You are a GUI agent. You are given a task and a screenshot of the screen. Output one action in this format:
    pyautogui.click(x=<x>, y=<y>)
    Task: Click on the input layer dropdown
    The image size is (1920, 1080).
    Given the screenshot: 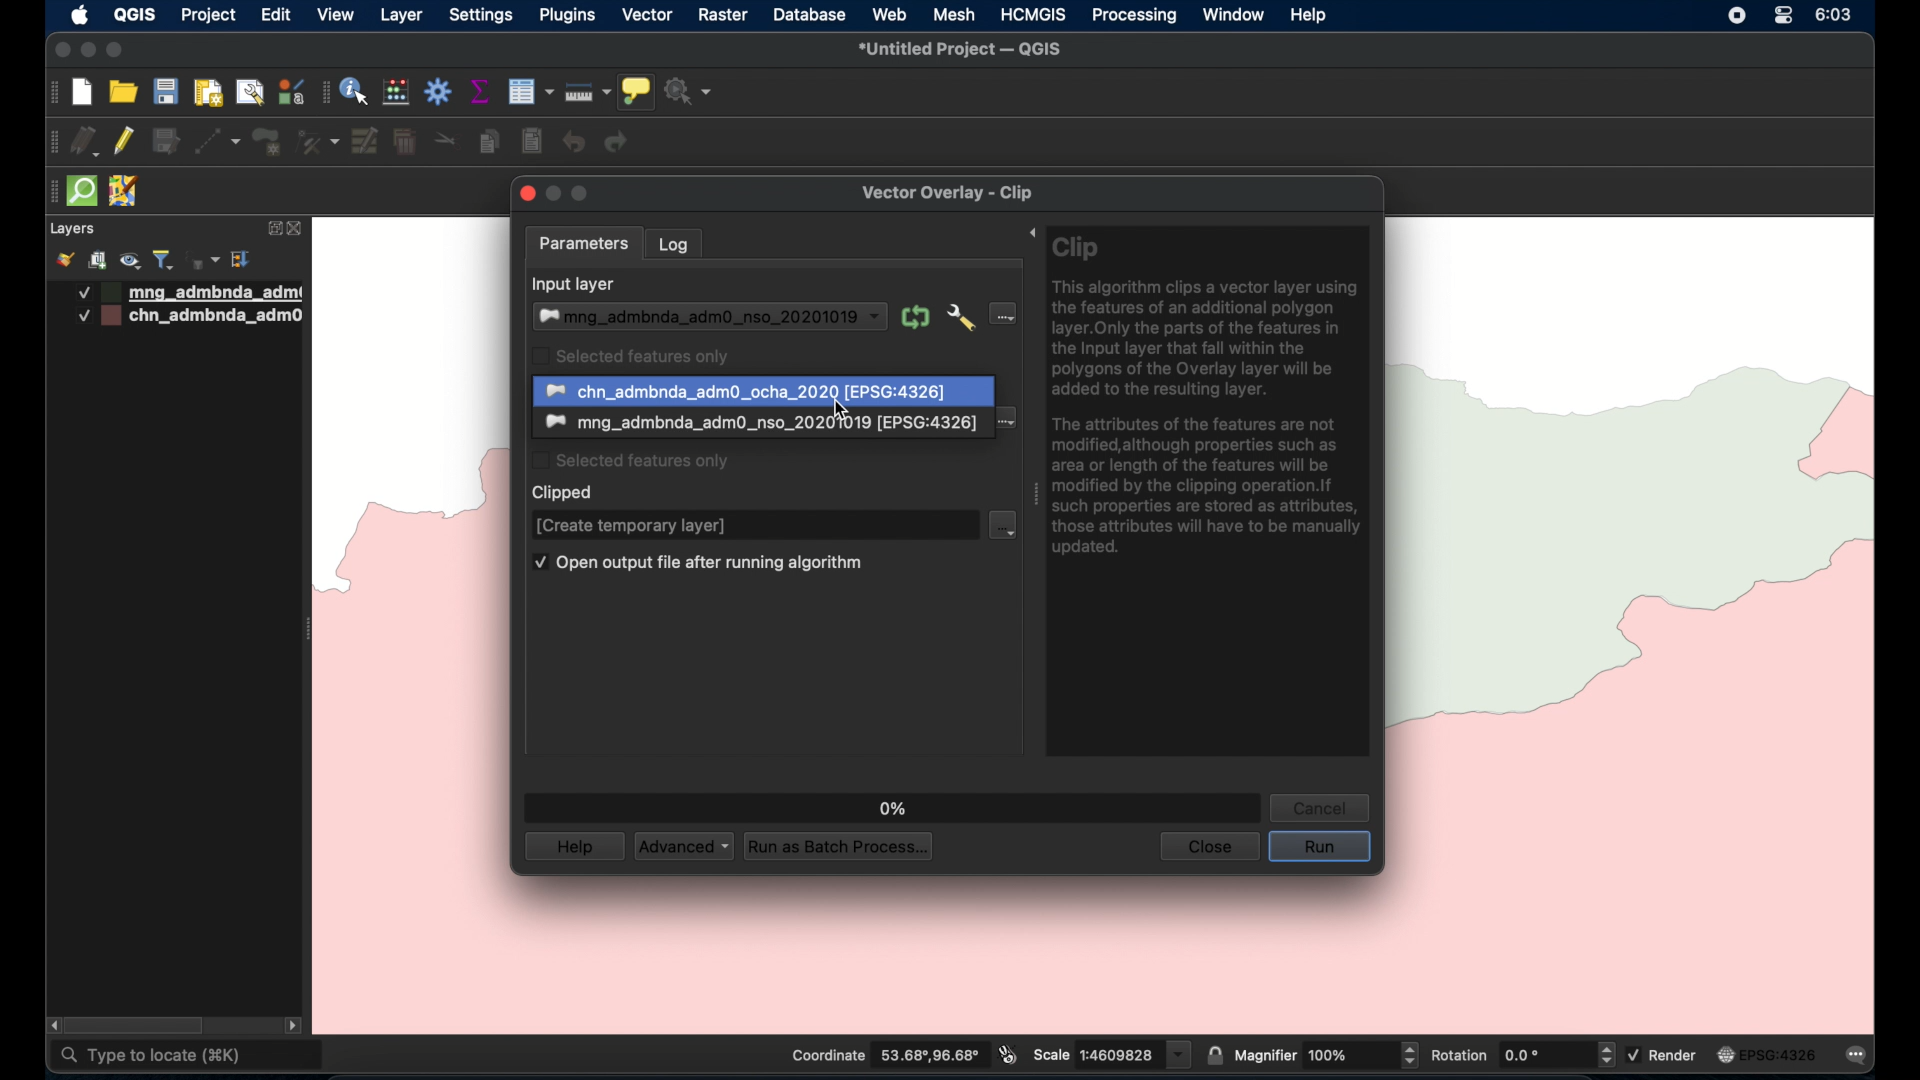 What is the action you would take?
    pyautogui.click(x=708, y=317)
    